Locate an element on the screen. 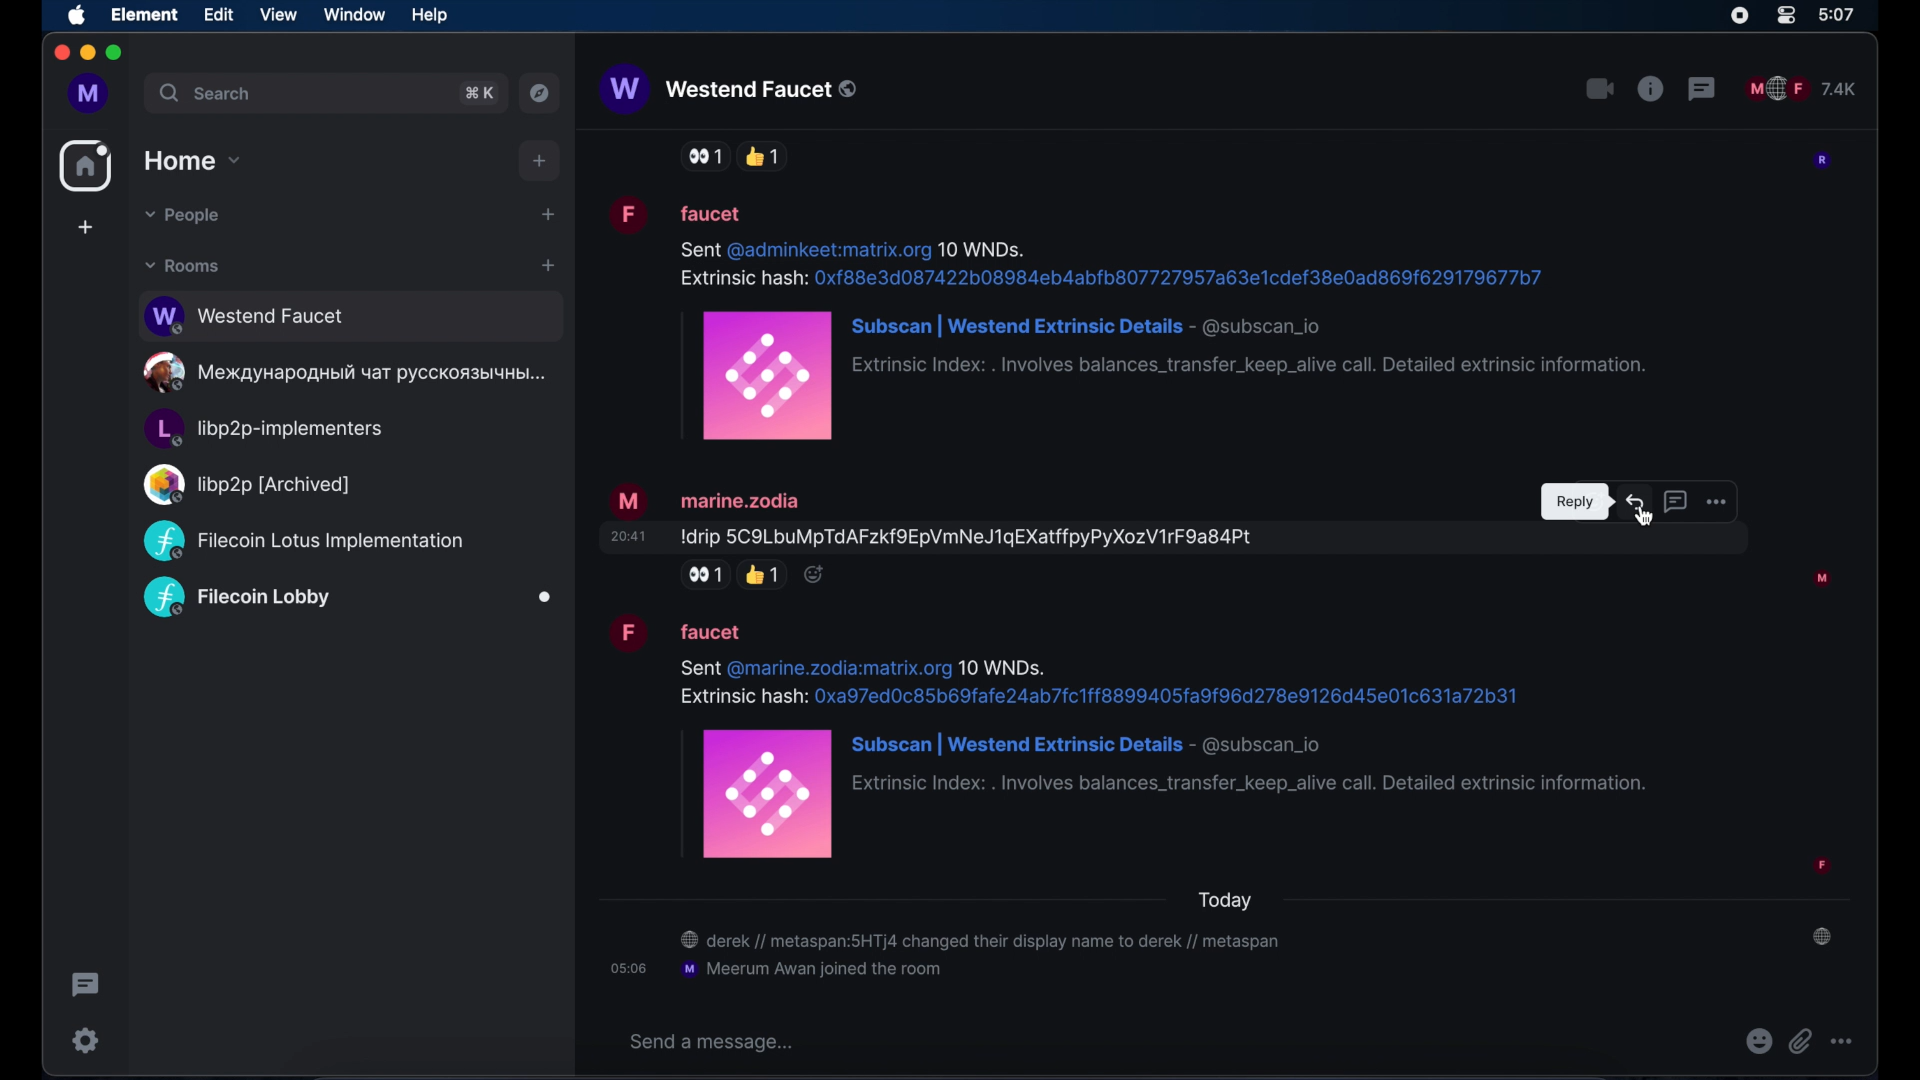  Cursor is located at coordinates (1646, 515).